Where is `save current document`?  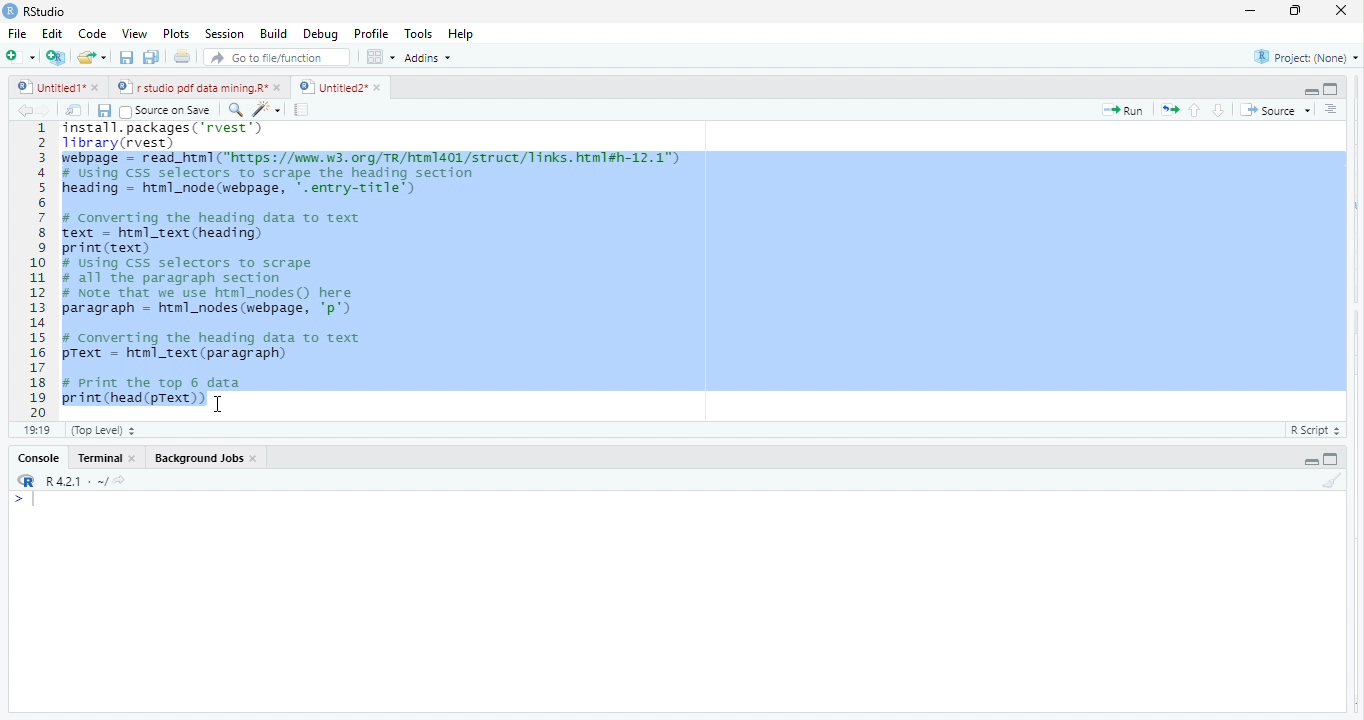
save current document is located at coordinates (104, 112).